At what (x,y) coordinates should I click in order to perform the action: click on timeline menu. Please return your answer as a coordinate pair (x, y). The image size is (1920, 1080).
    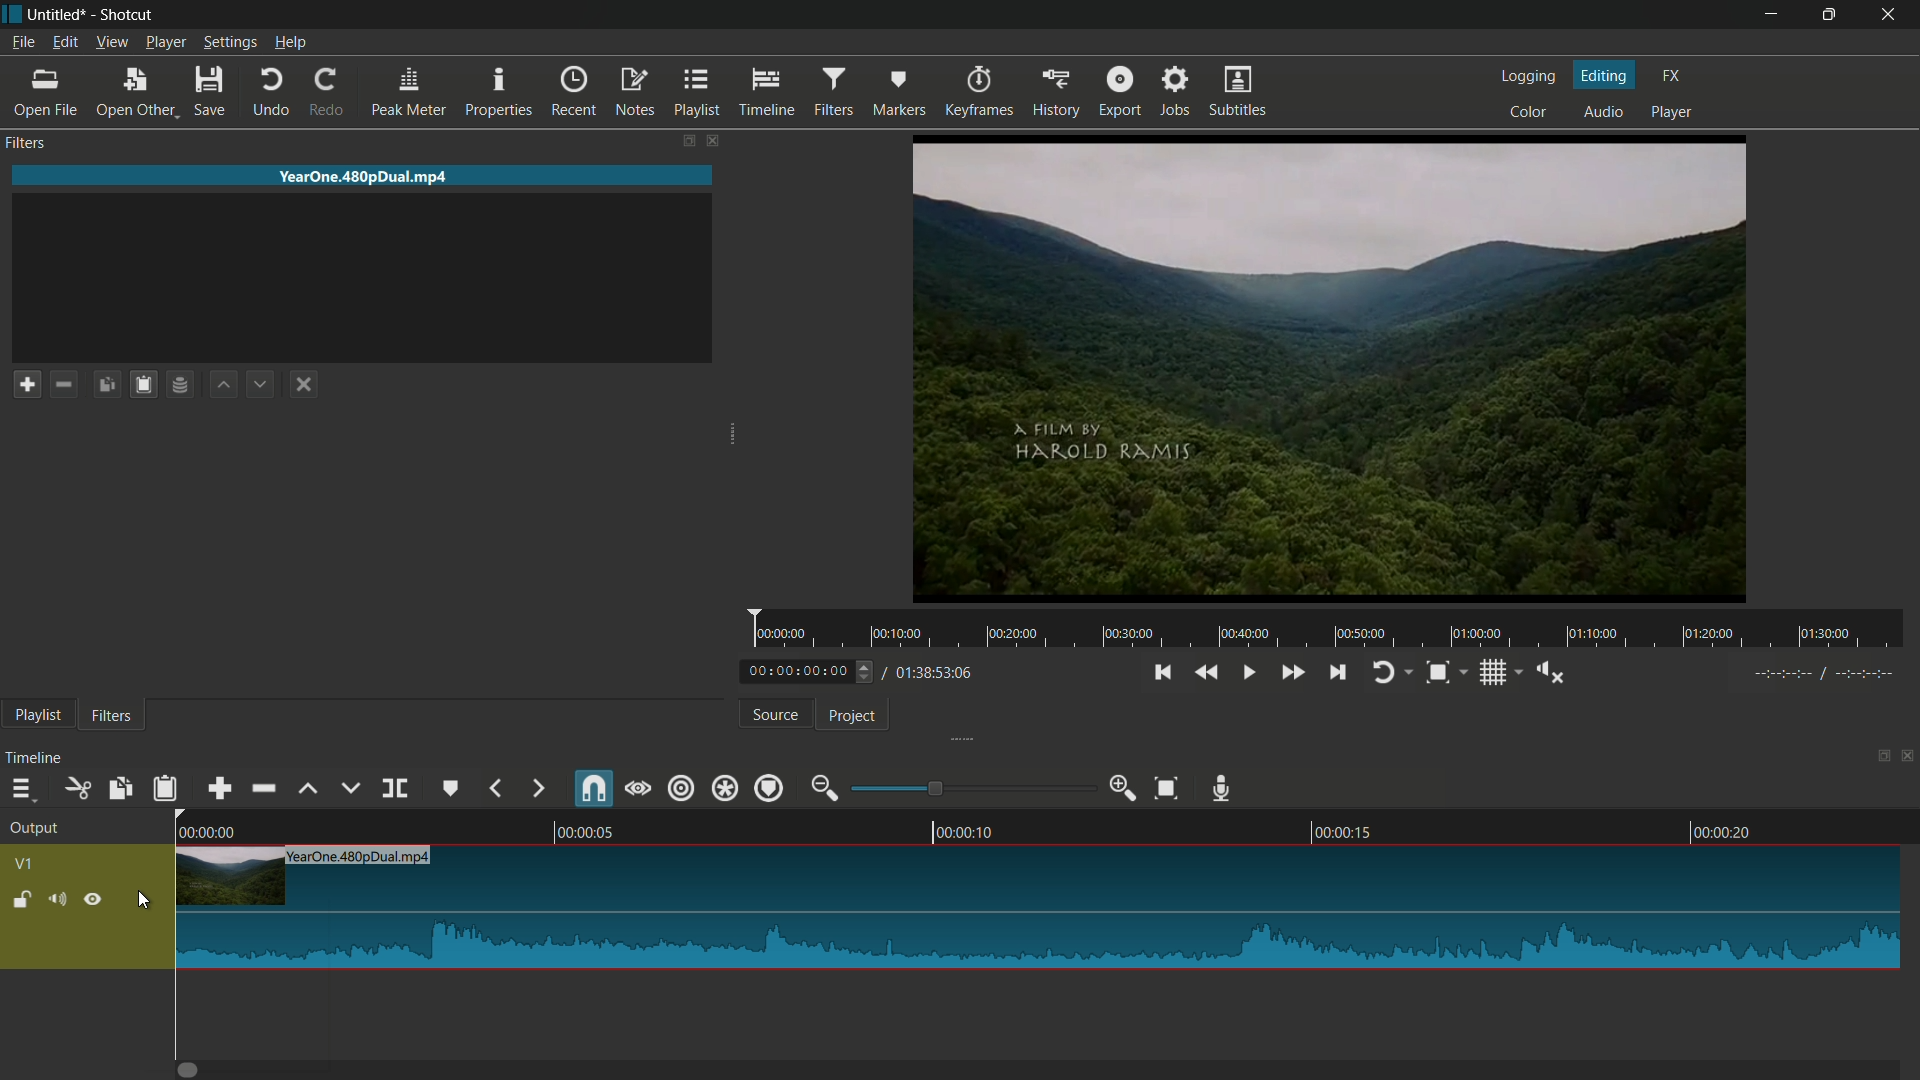
    Looking at the image, I should click on (20, 789).